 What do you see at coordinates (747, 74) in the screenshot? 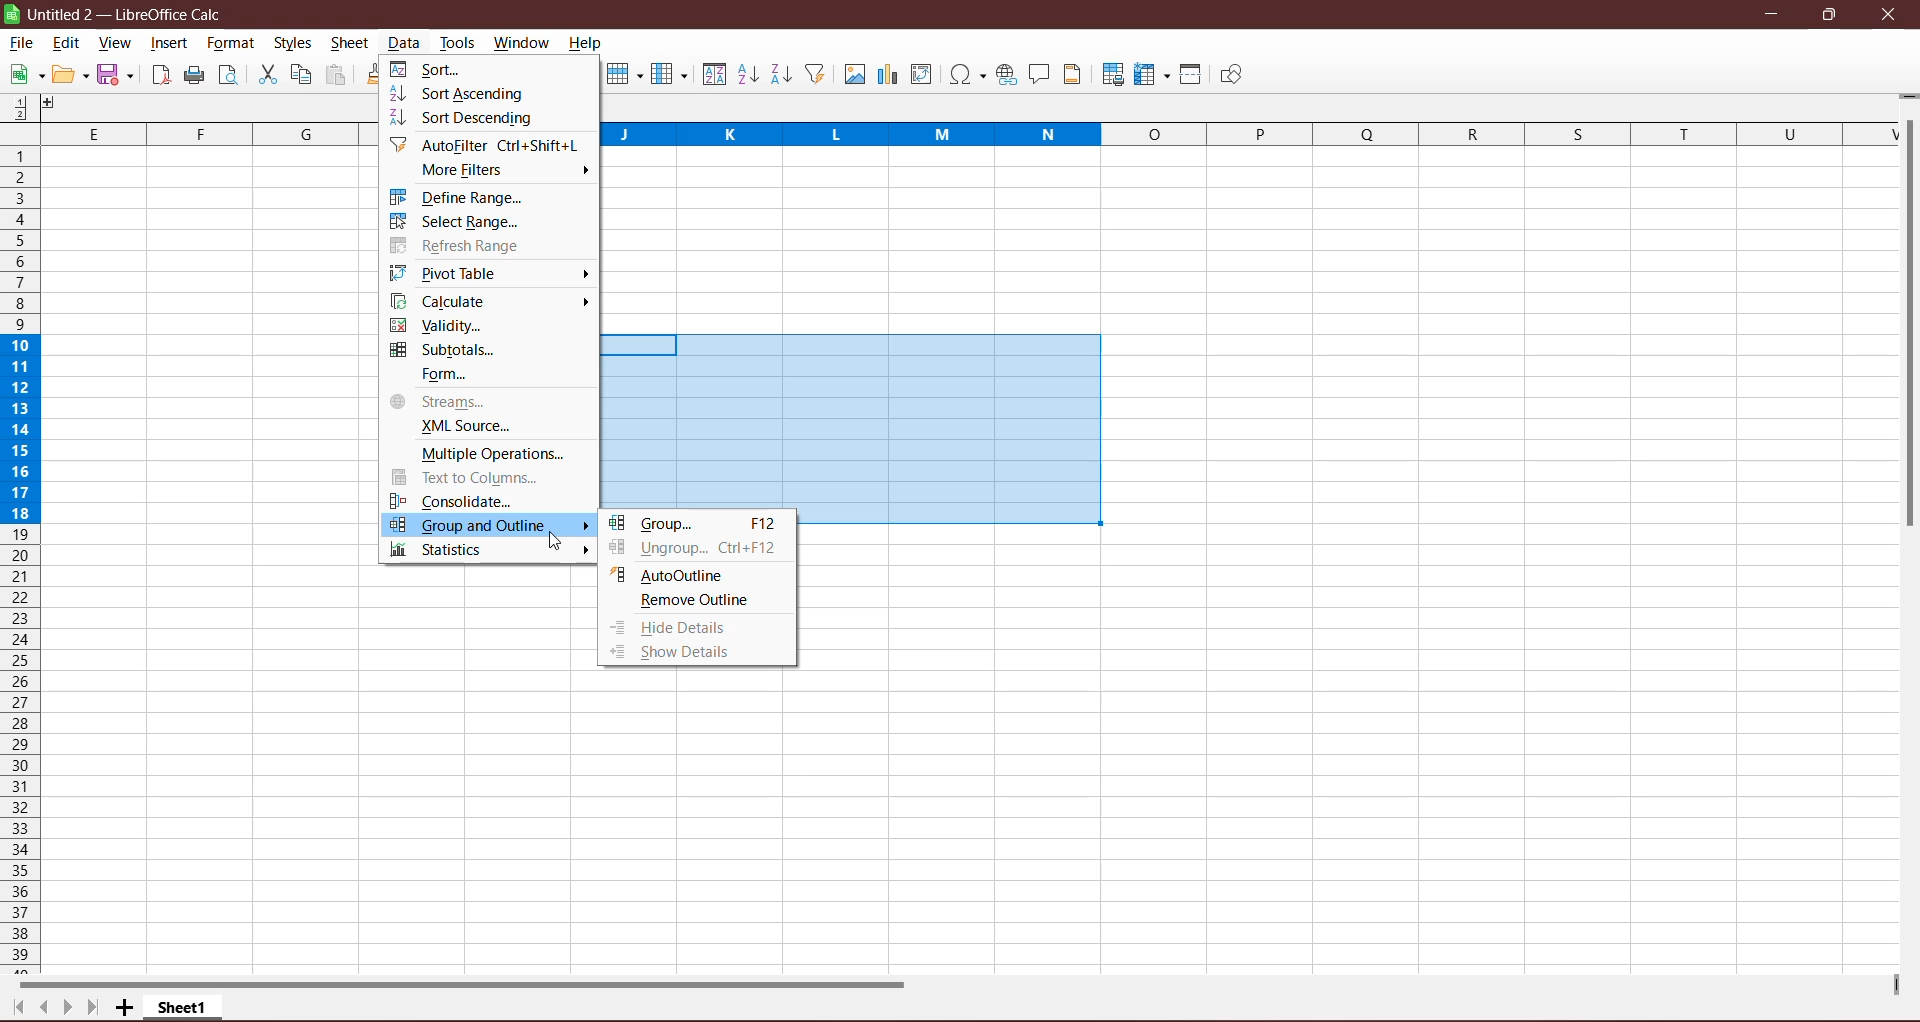
I see `Sort  Ascending` at bounding box center [747, 74].